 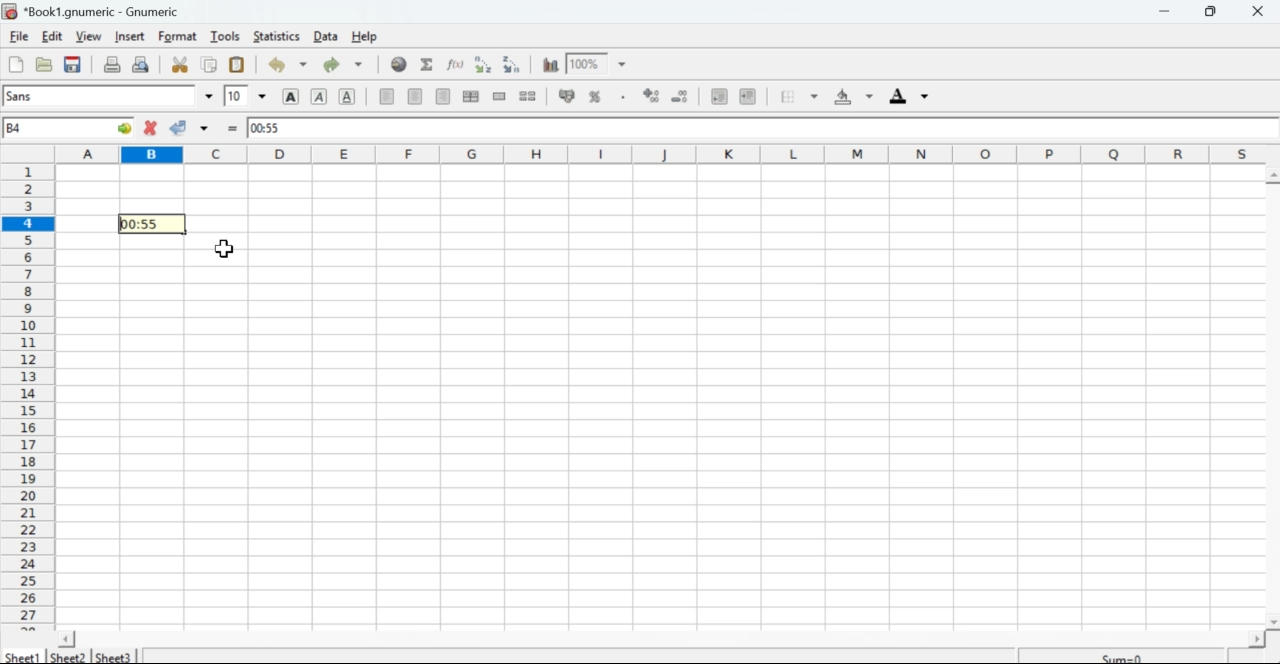 I want to click on Split cells , so click(x=529, y=96).